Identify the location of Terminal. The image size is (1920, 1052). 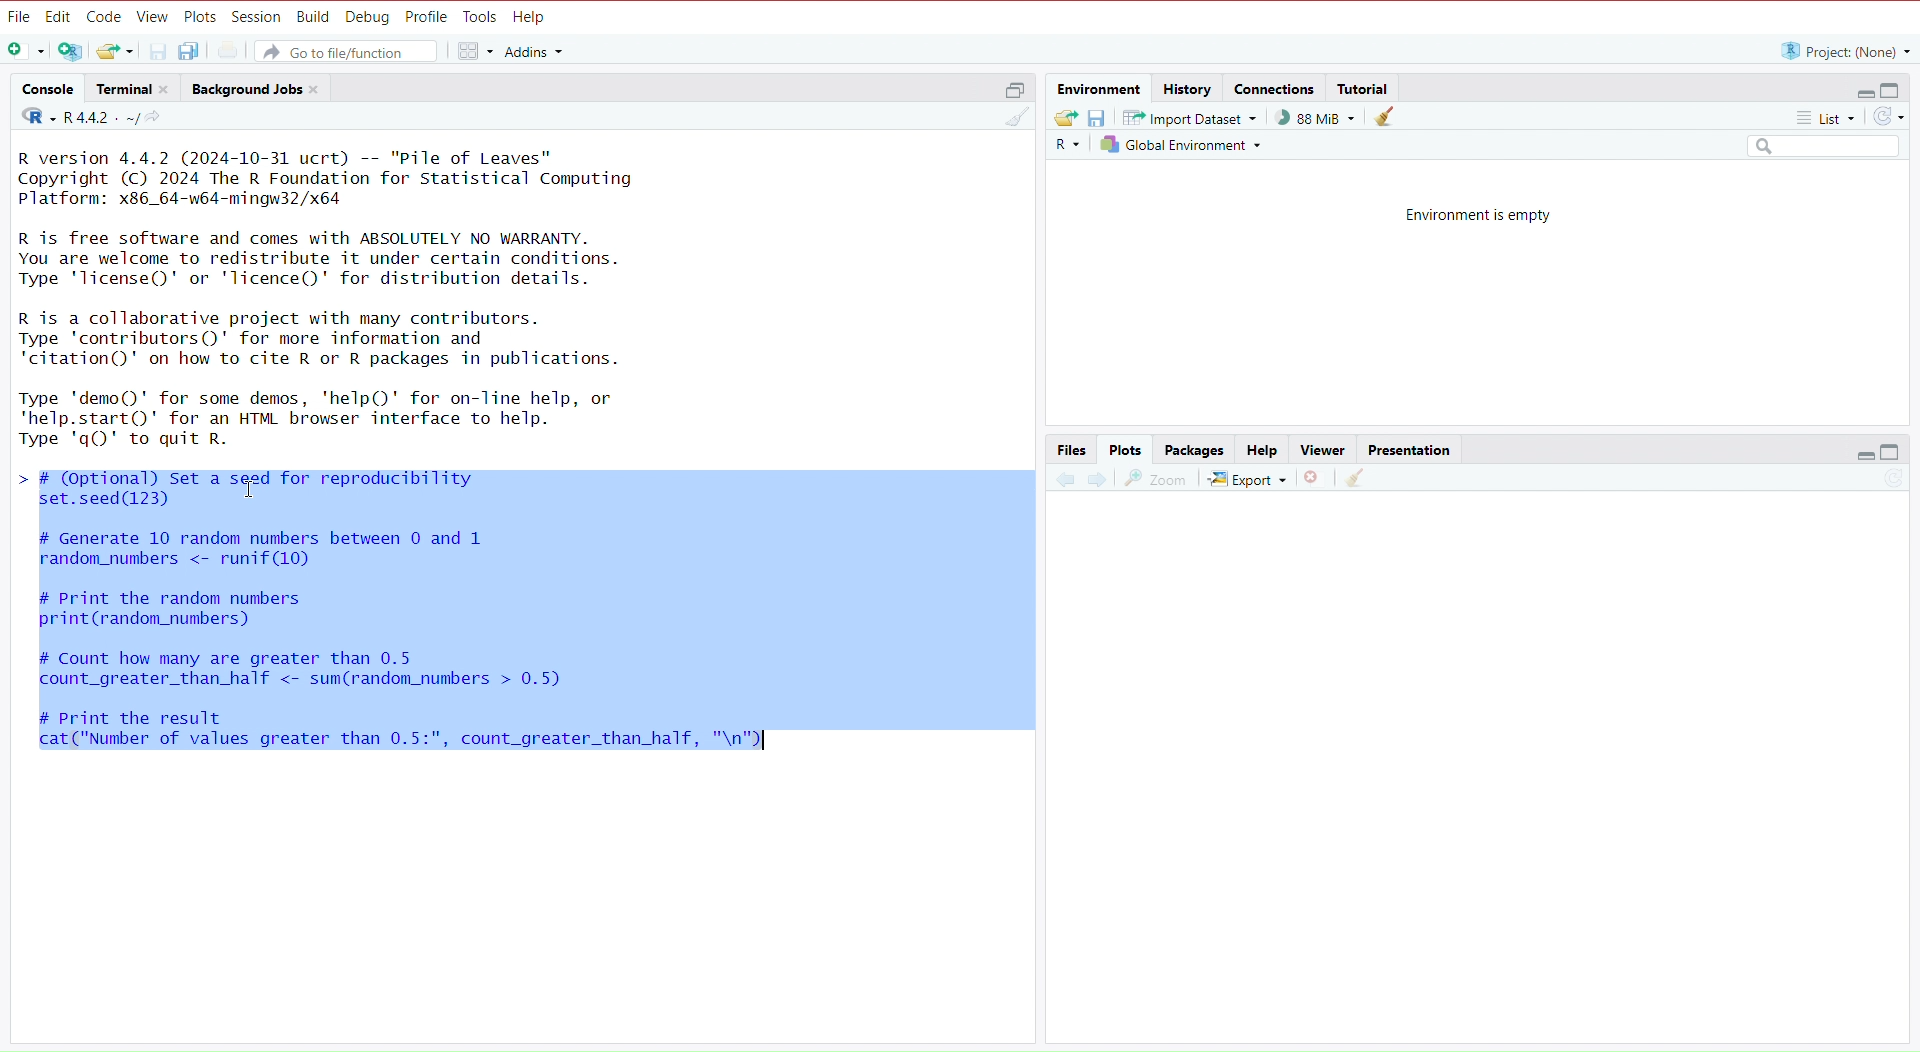
(130, 88).